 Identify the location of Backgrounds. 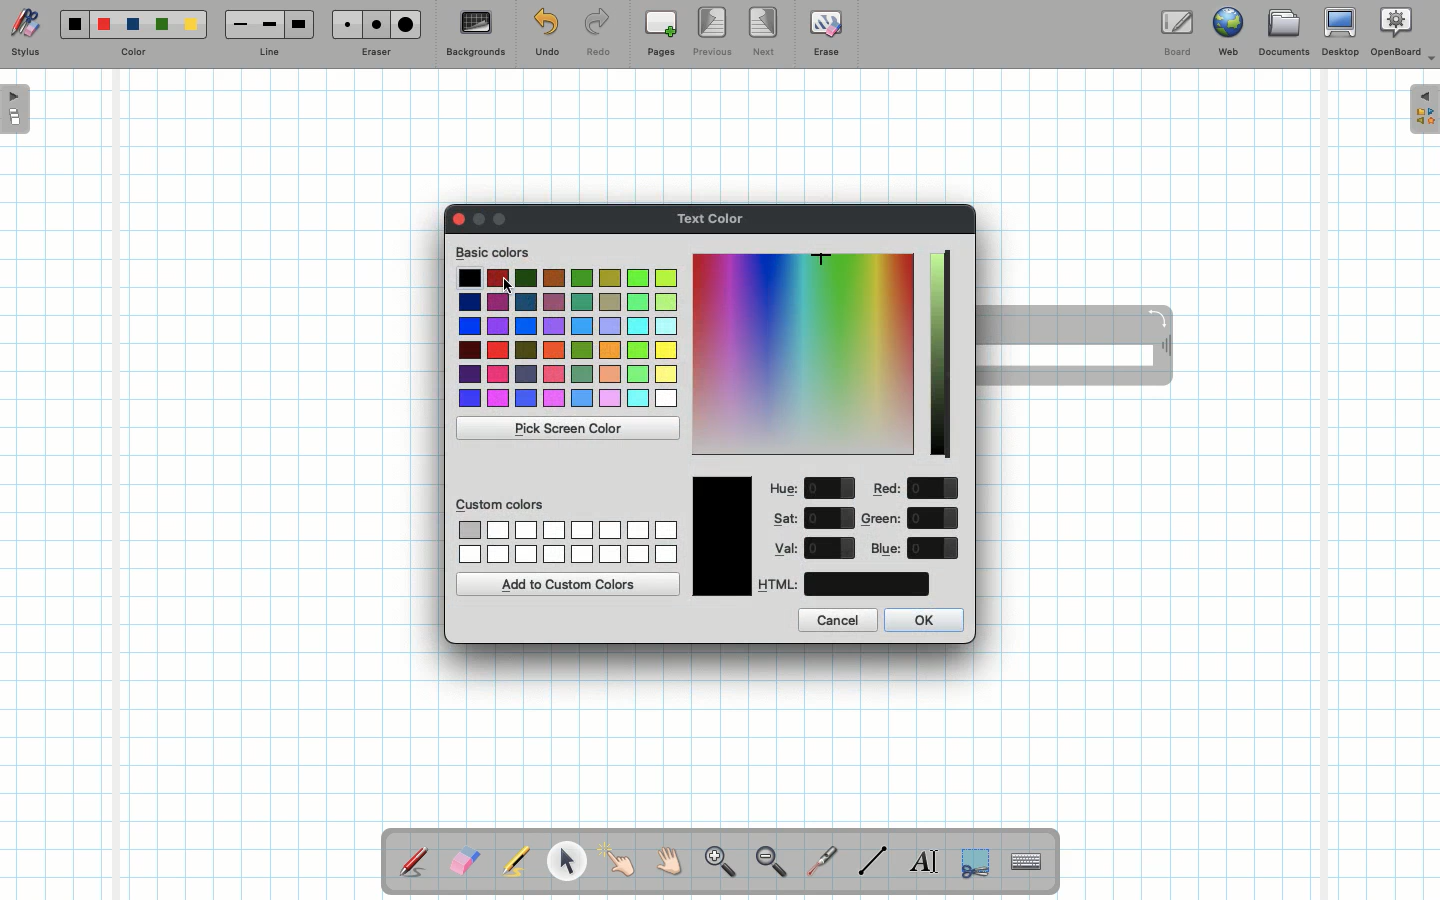
(475, 34).